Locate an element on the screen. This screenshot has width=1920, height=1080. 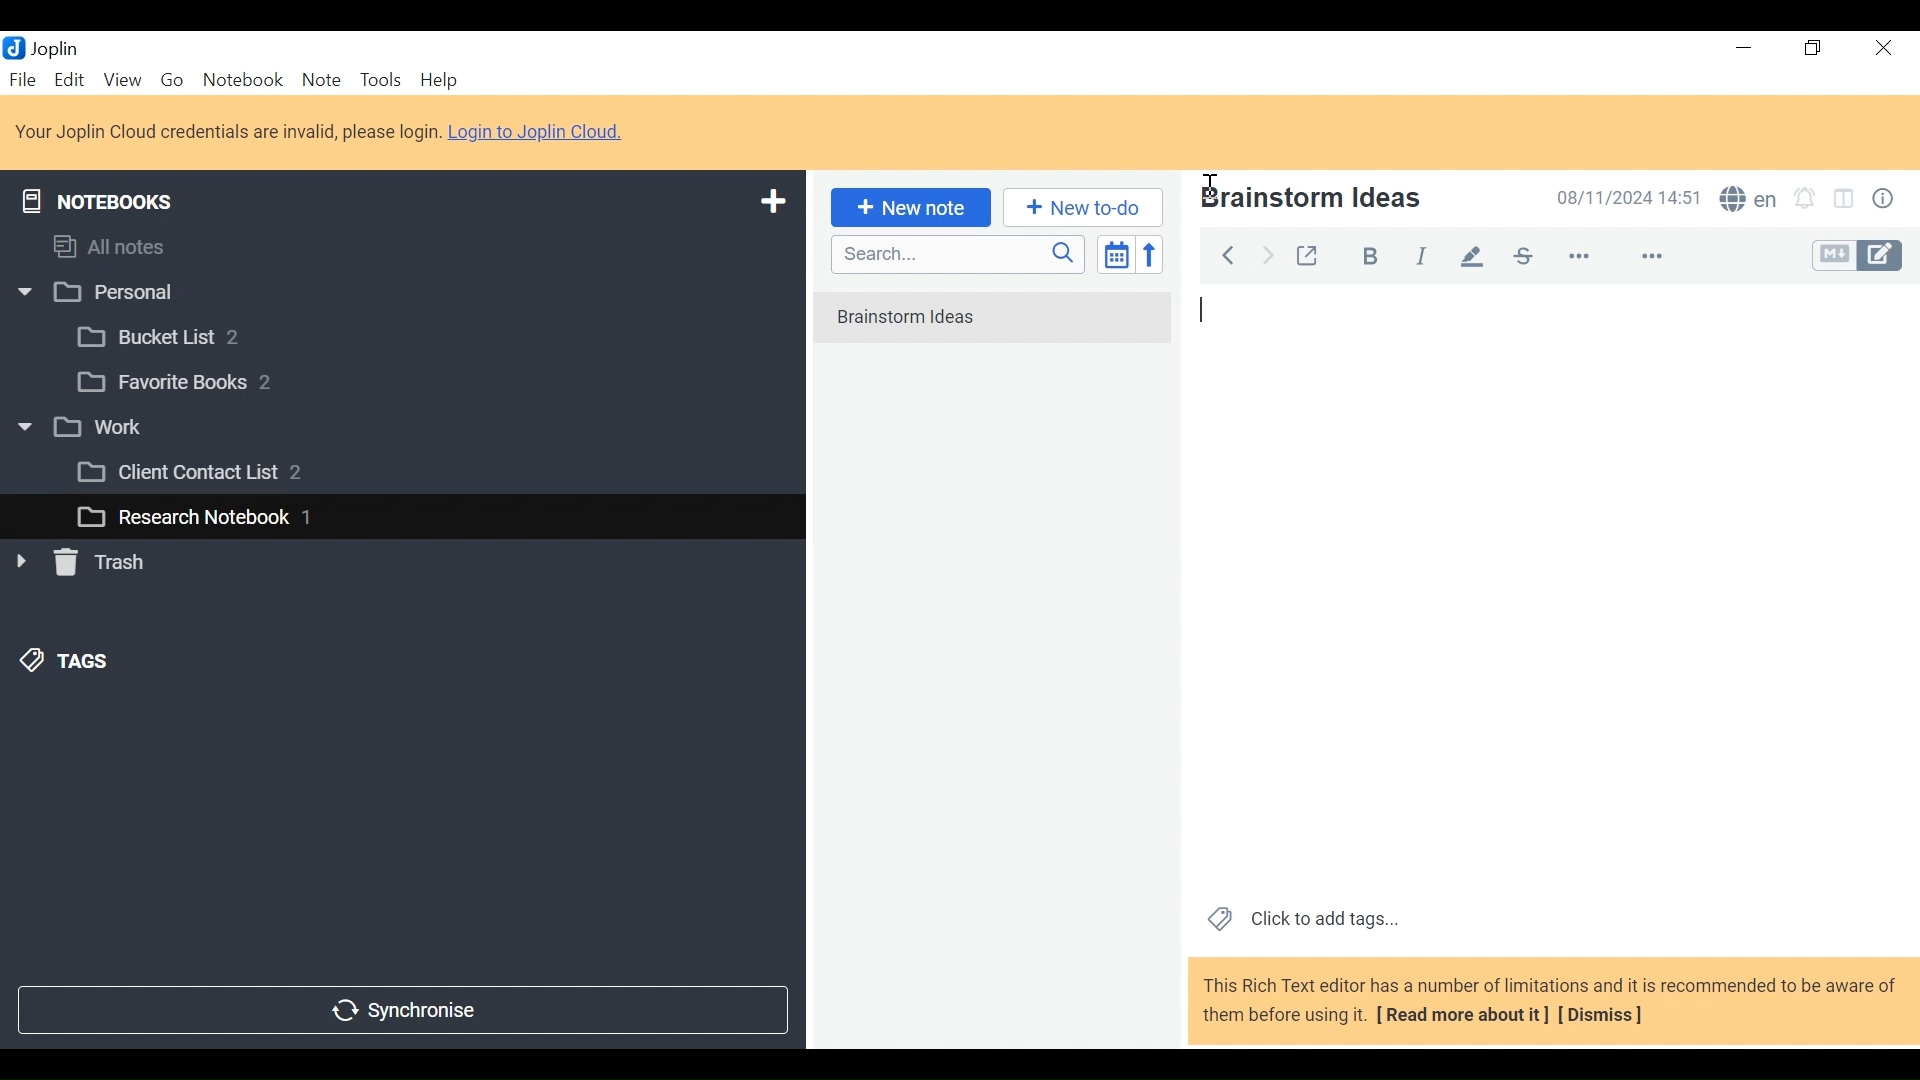
Forward is located at coordinates (1269, 253).